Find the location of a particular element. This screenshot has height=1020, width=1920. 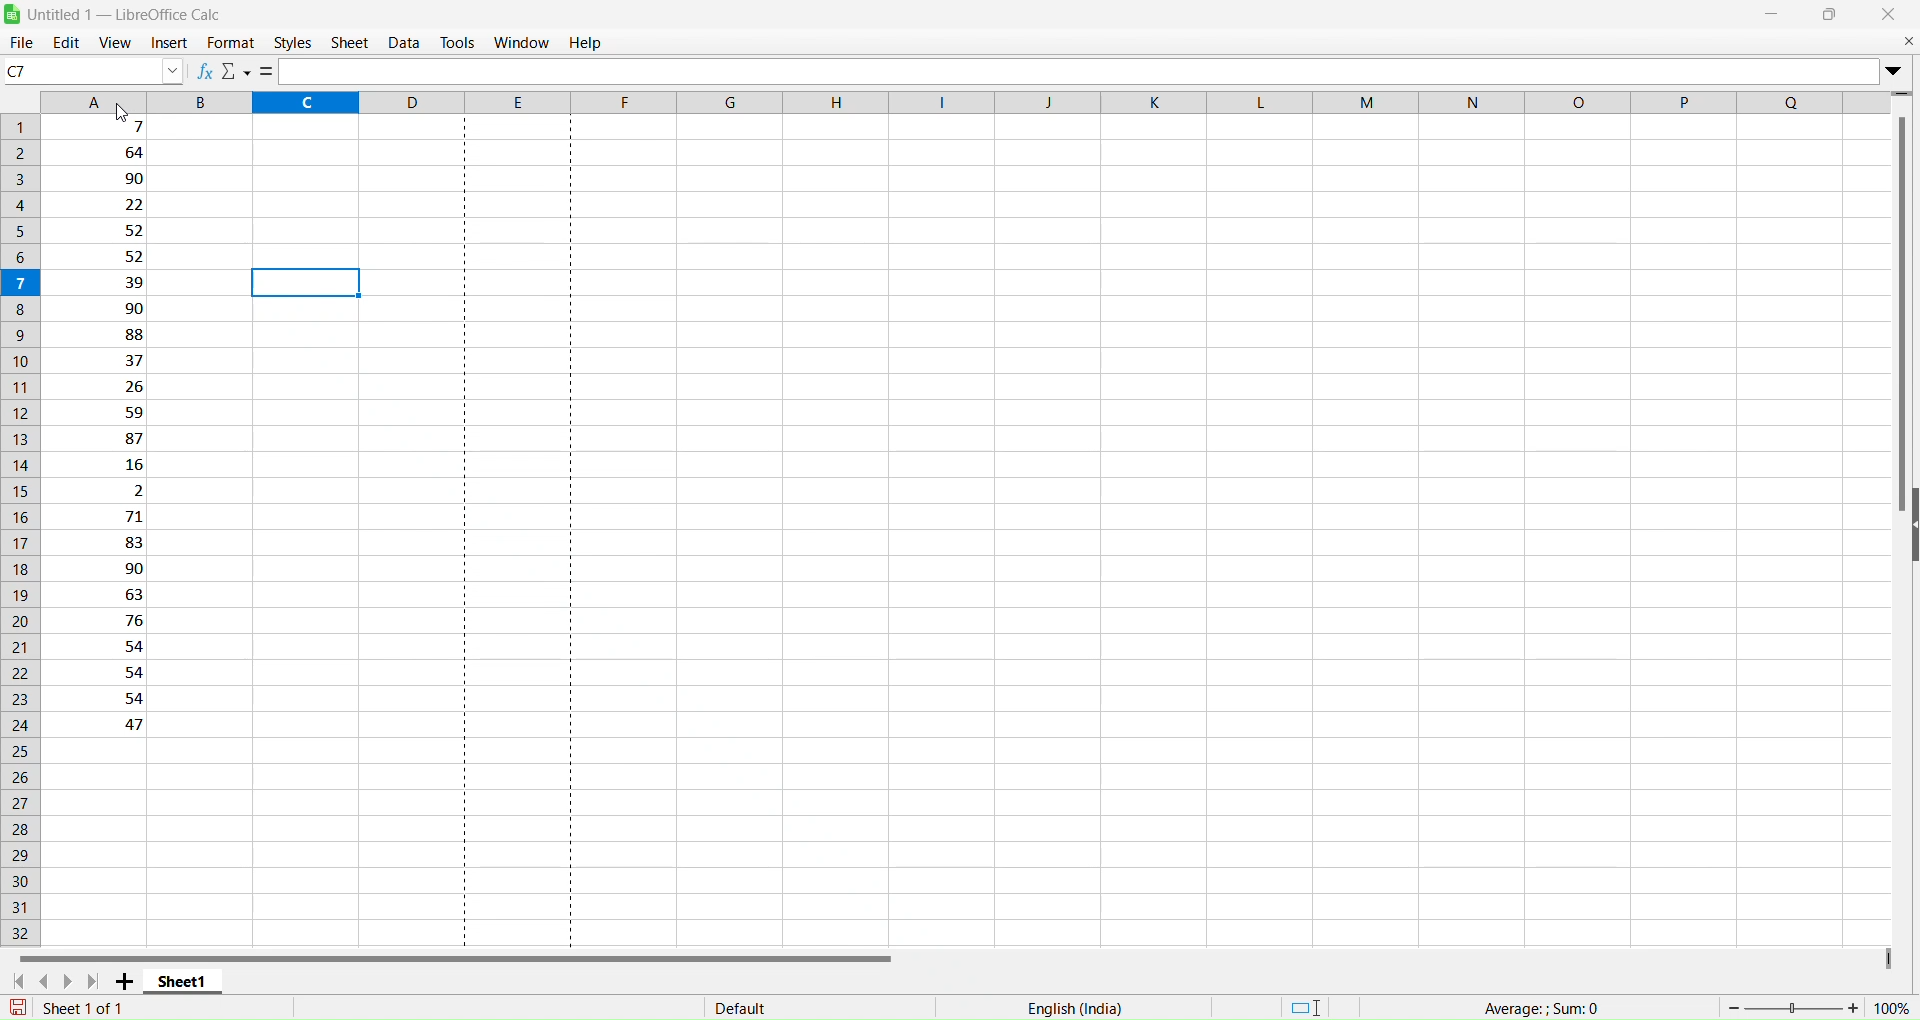

Window is located at coordinates (522, 40).